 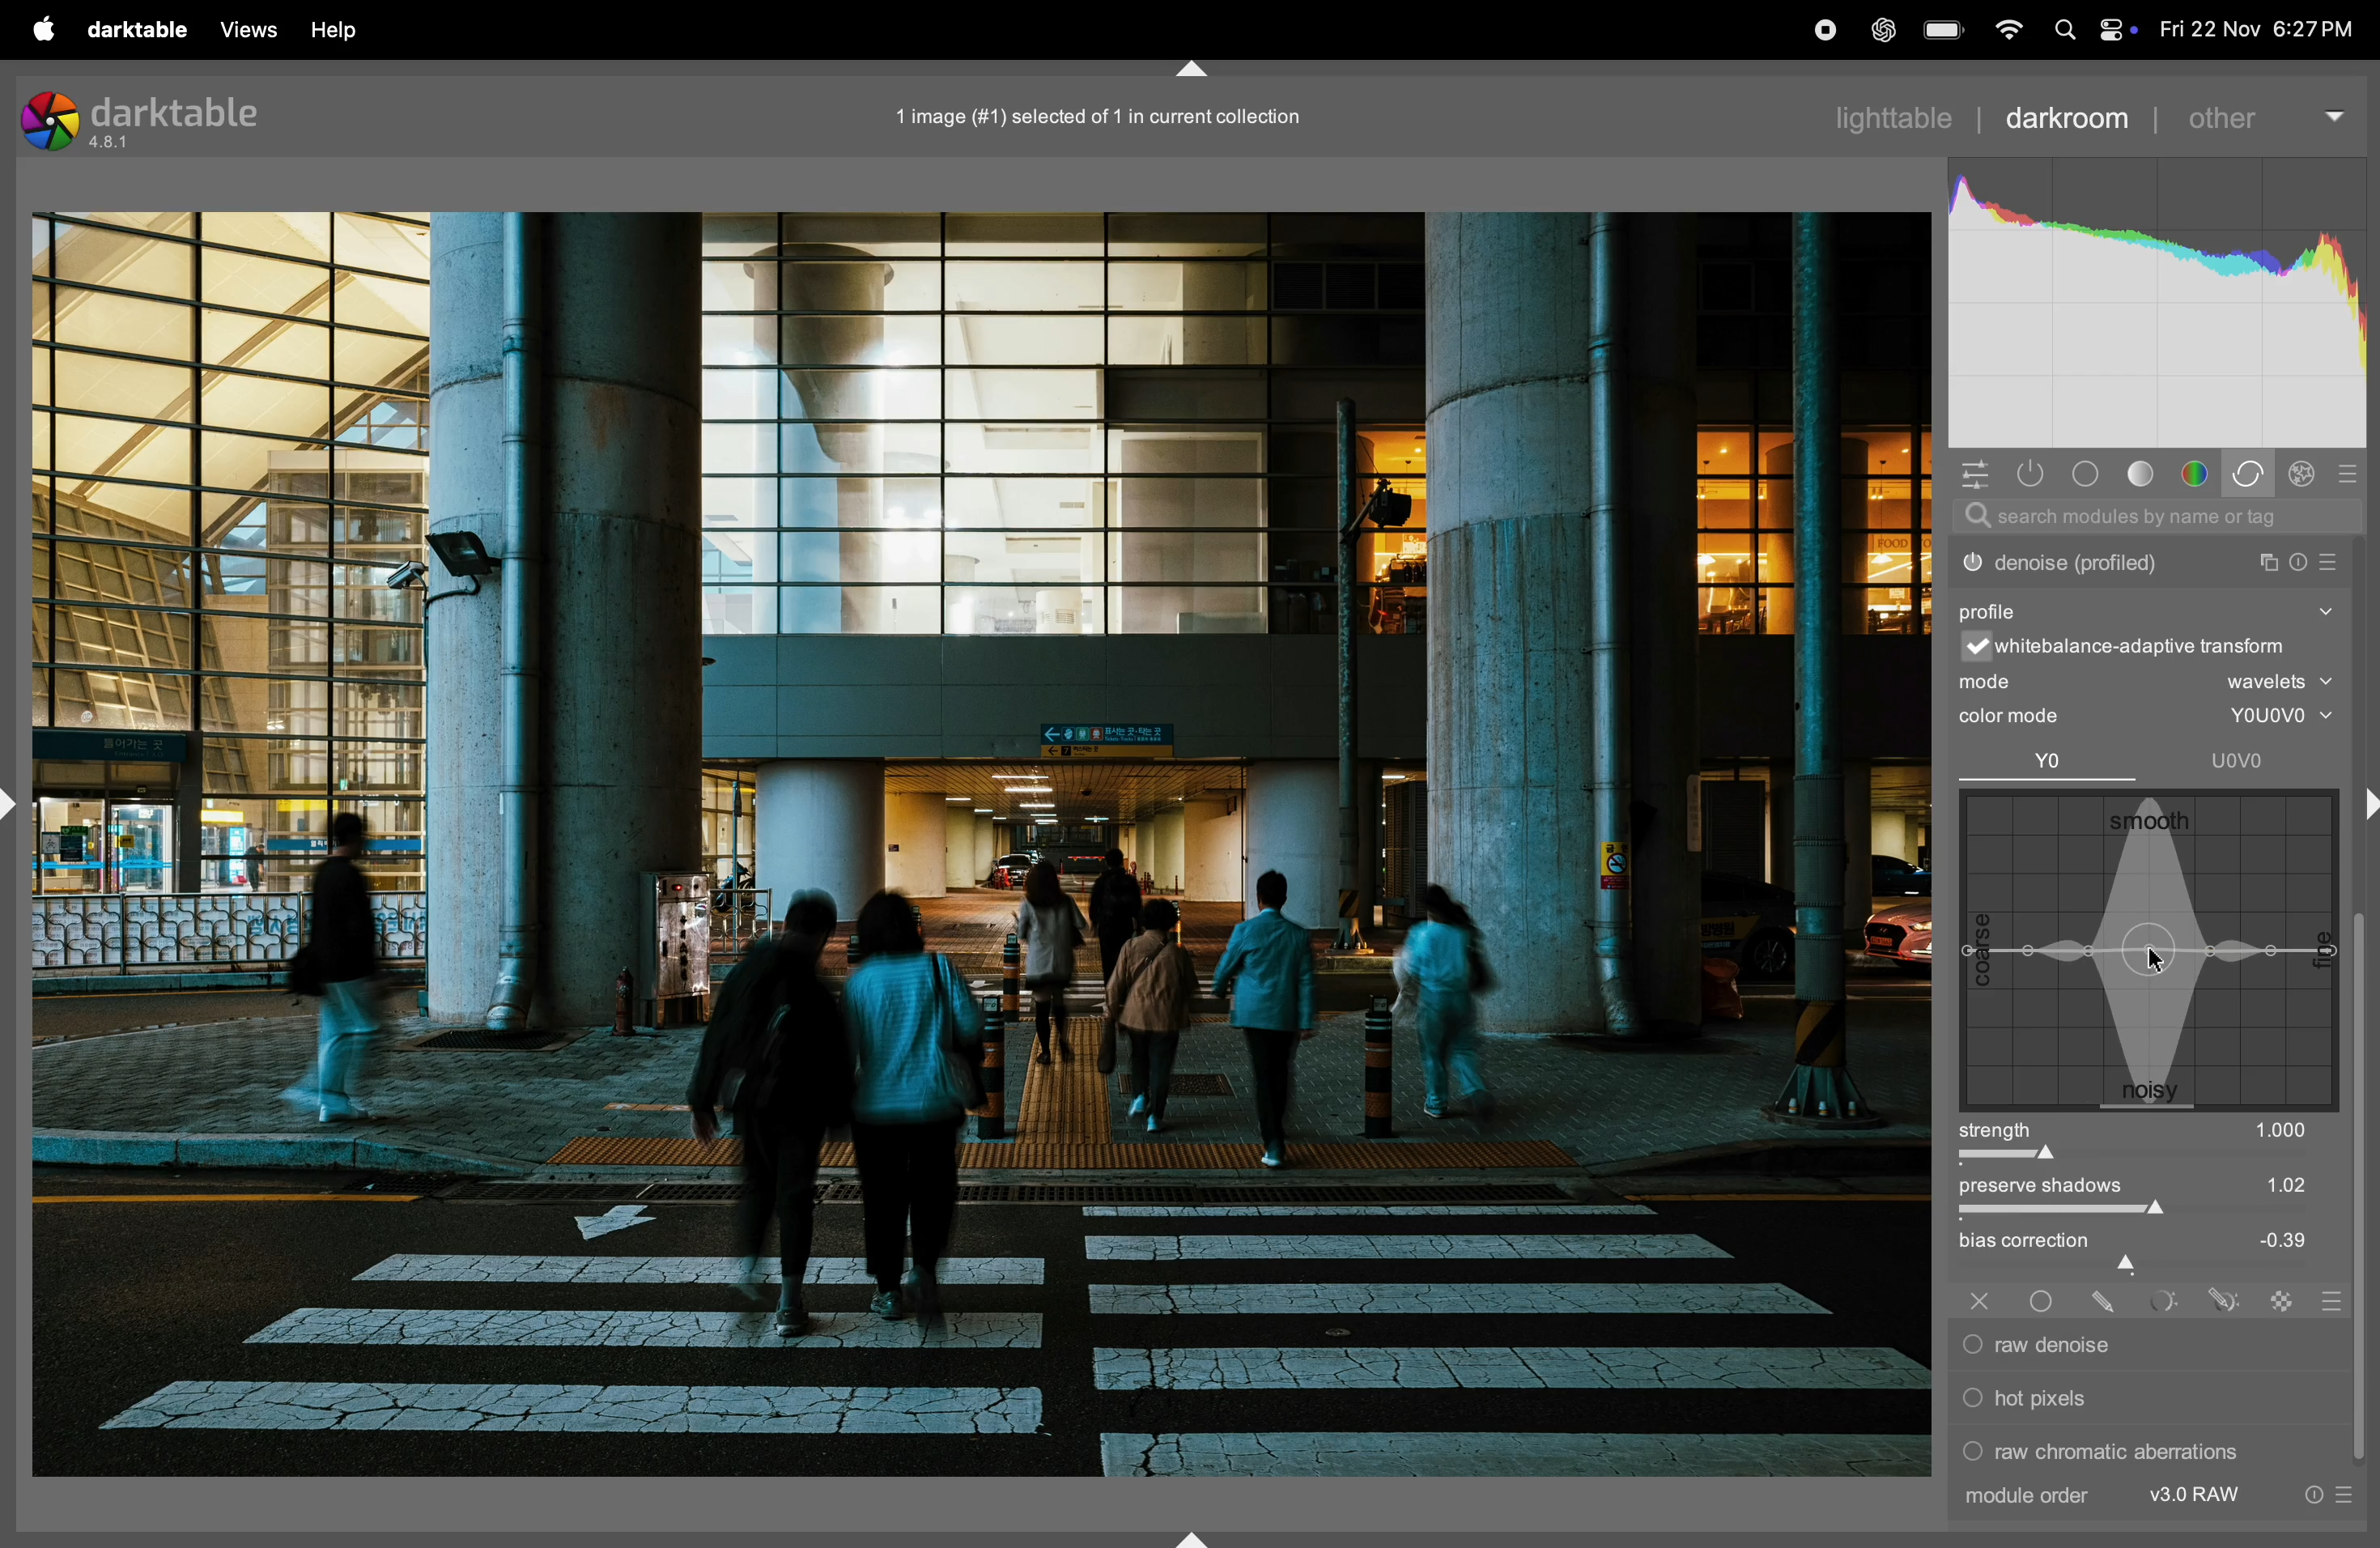 What do you see at coordinates (2045, 1302) in the screenshot?
I see `uniformly` at bounding box center [2045, 1302].